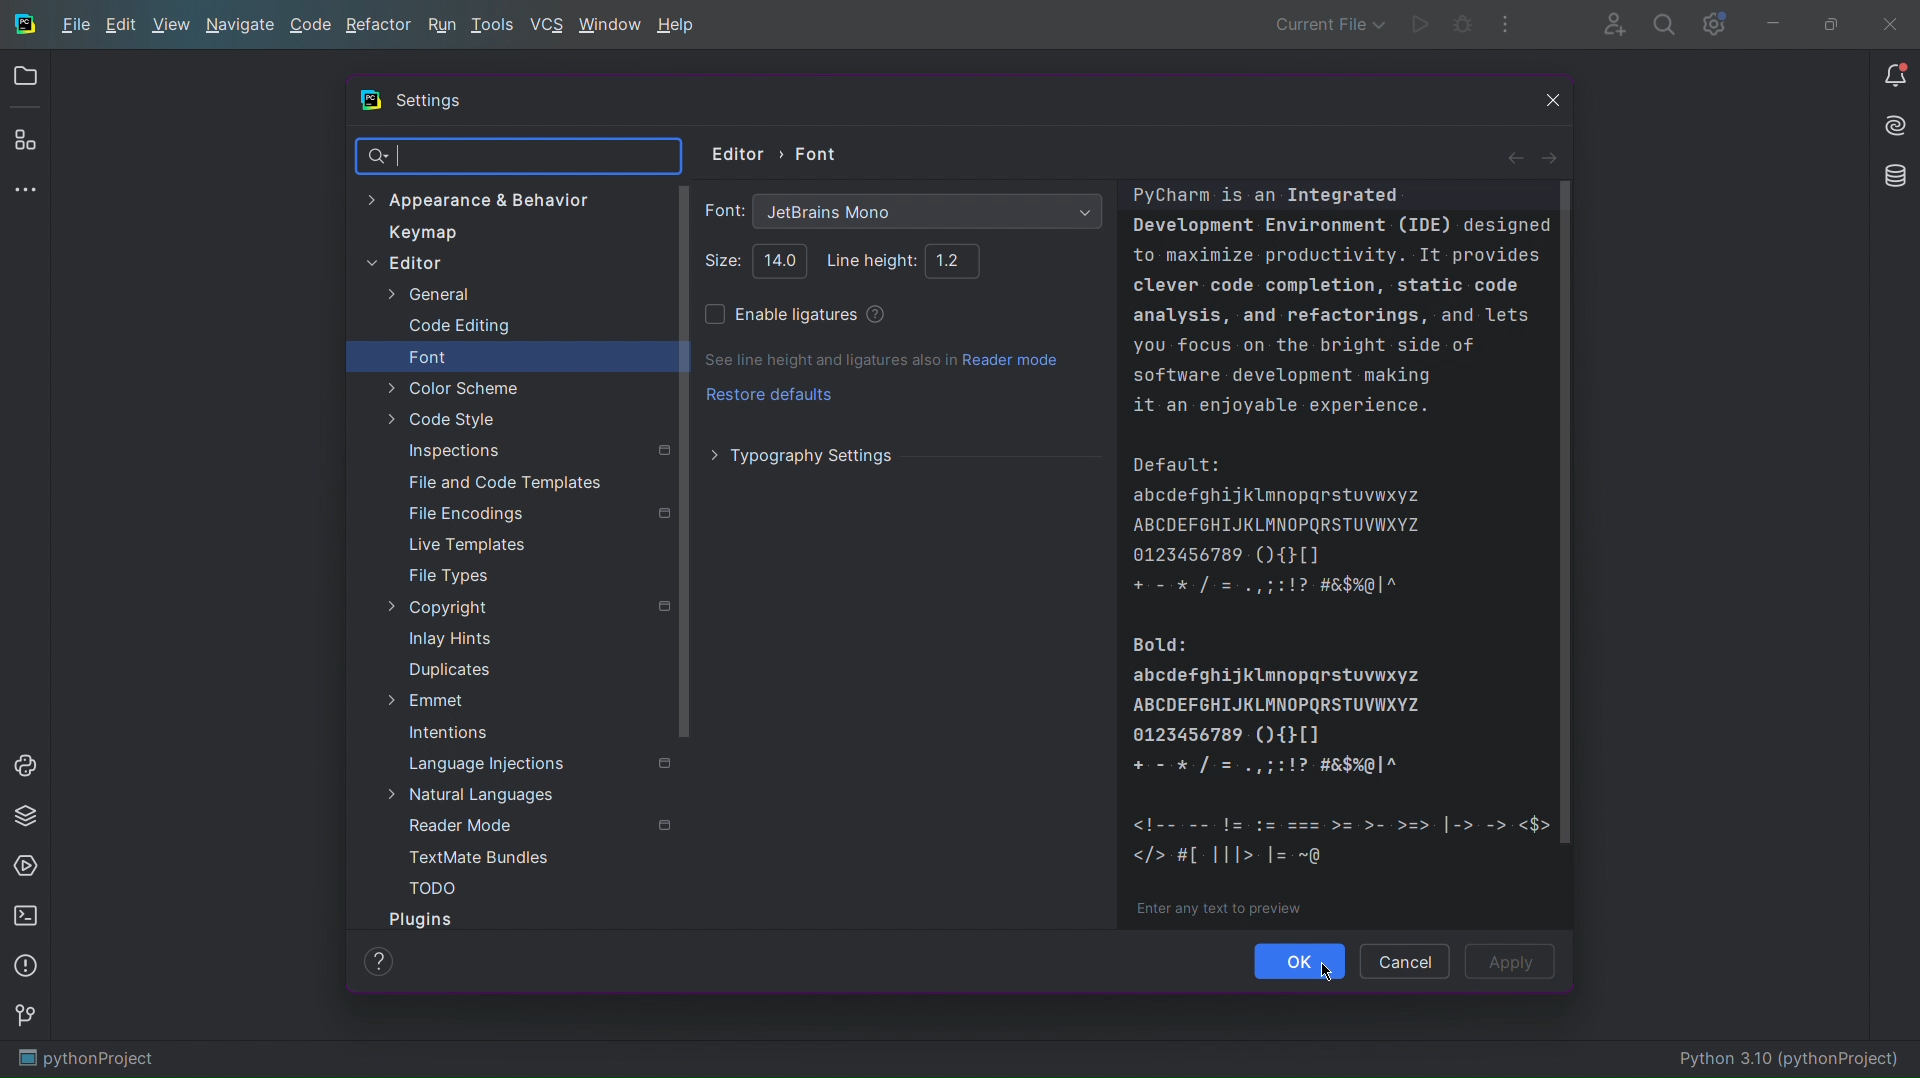  I want to click on Color Scheme, so click(450, 388).